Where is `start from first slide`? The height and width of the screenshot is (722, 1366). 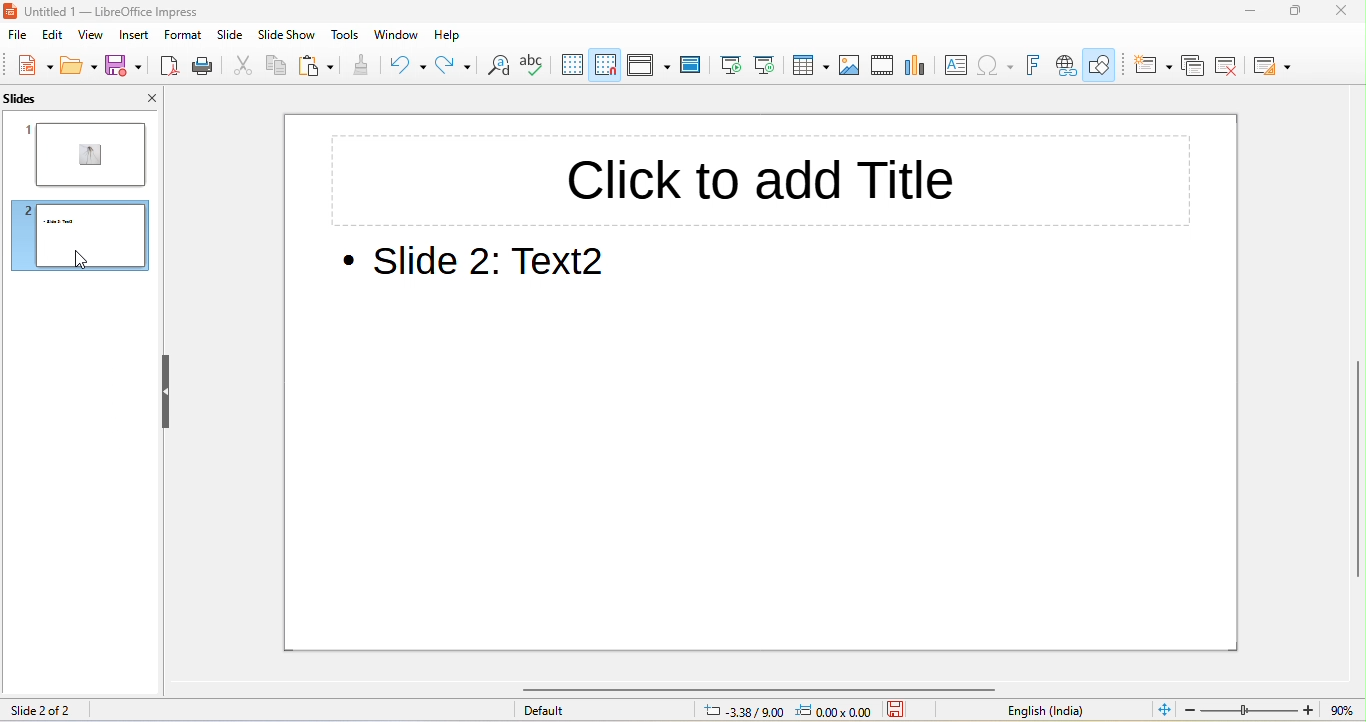
start from first slide is located at coordinates (732, 65).